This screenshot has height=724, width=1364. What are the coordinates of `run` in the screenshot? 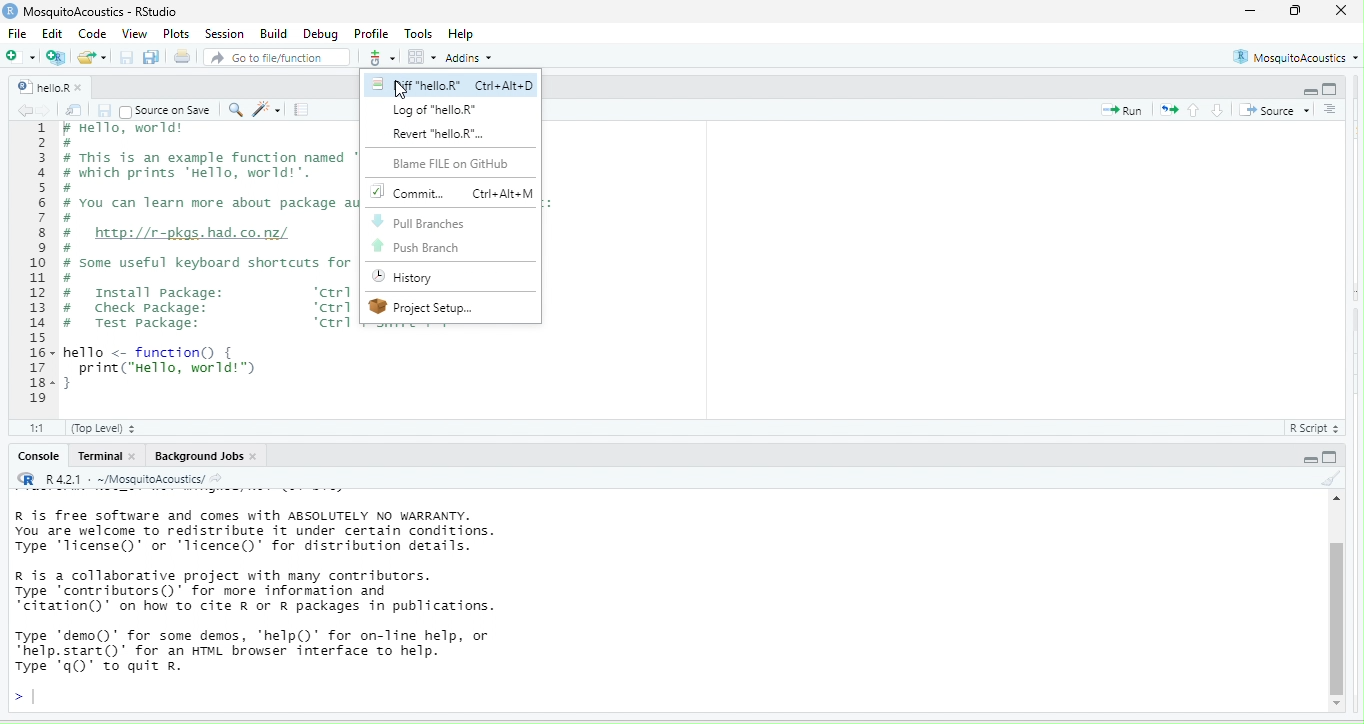 It's located at (1125, 109).